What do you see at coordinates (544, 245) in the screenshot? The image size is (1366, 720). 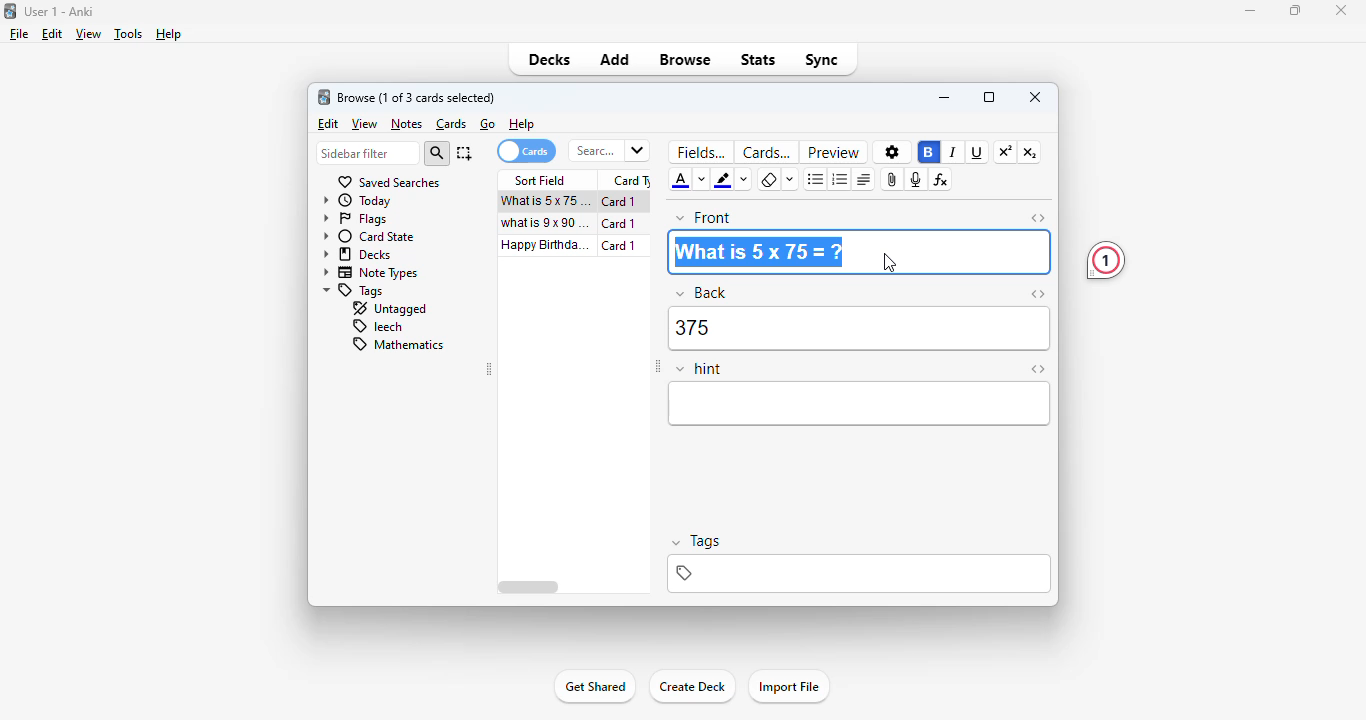 I see `happy birthday song!!!.mp3` at bounding box center [544, 245].